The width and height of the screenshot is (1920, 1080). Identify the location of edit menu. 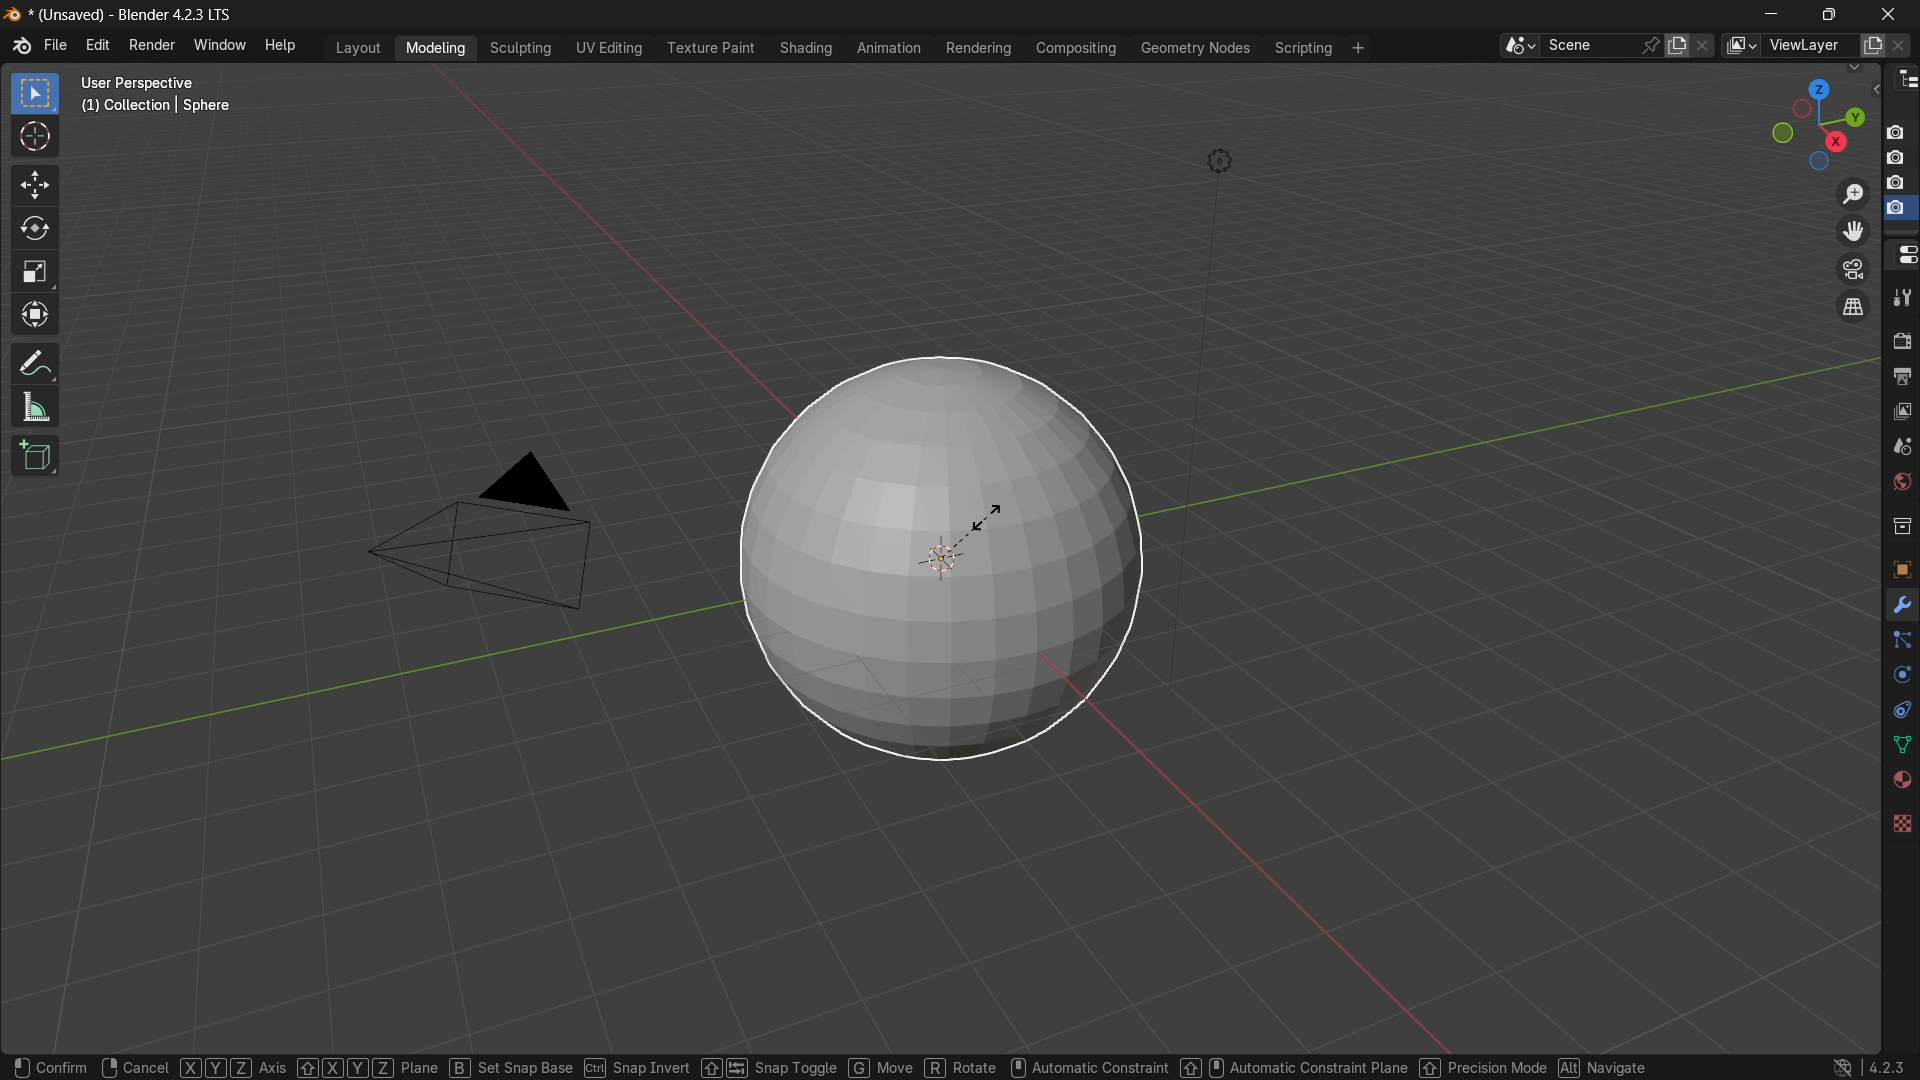
(94, 46).